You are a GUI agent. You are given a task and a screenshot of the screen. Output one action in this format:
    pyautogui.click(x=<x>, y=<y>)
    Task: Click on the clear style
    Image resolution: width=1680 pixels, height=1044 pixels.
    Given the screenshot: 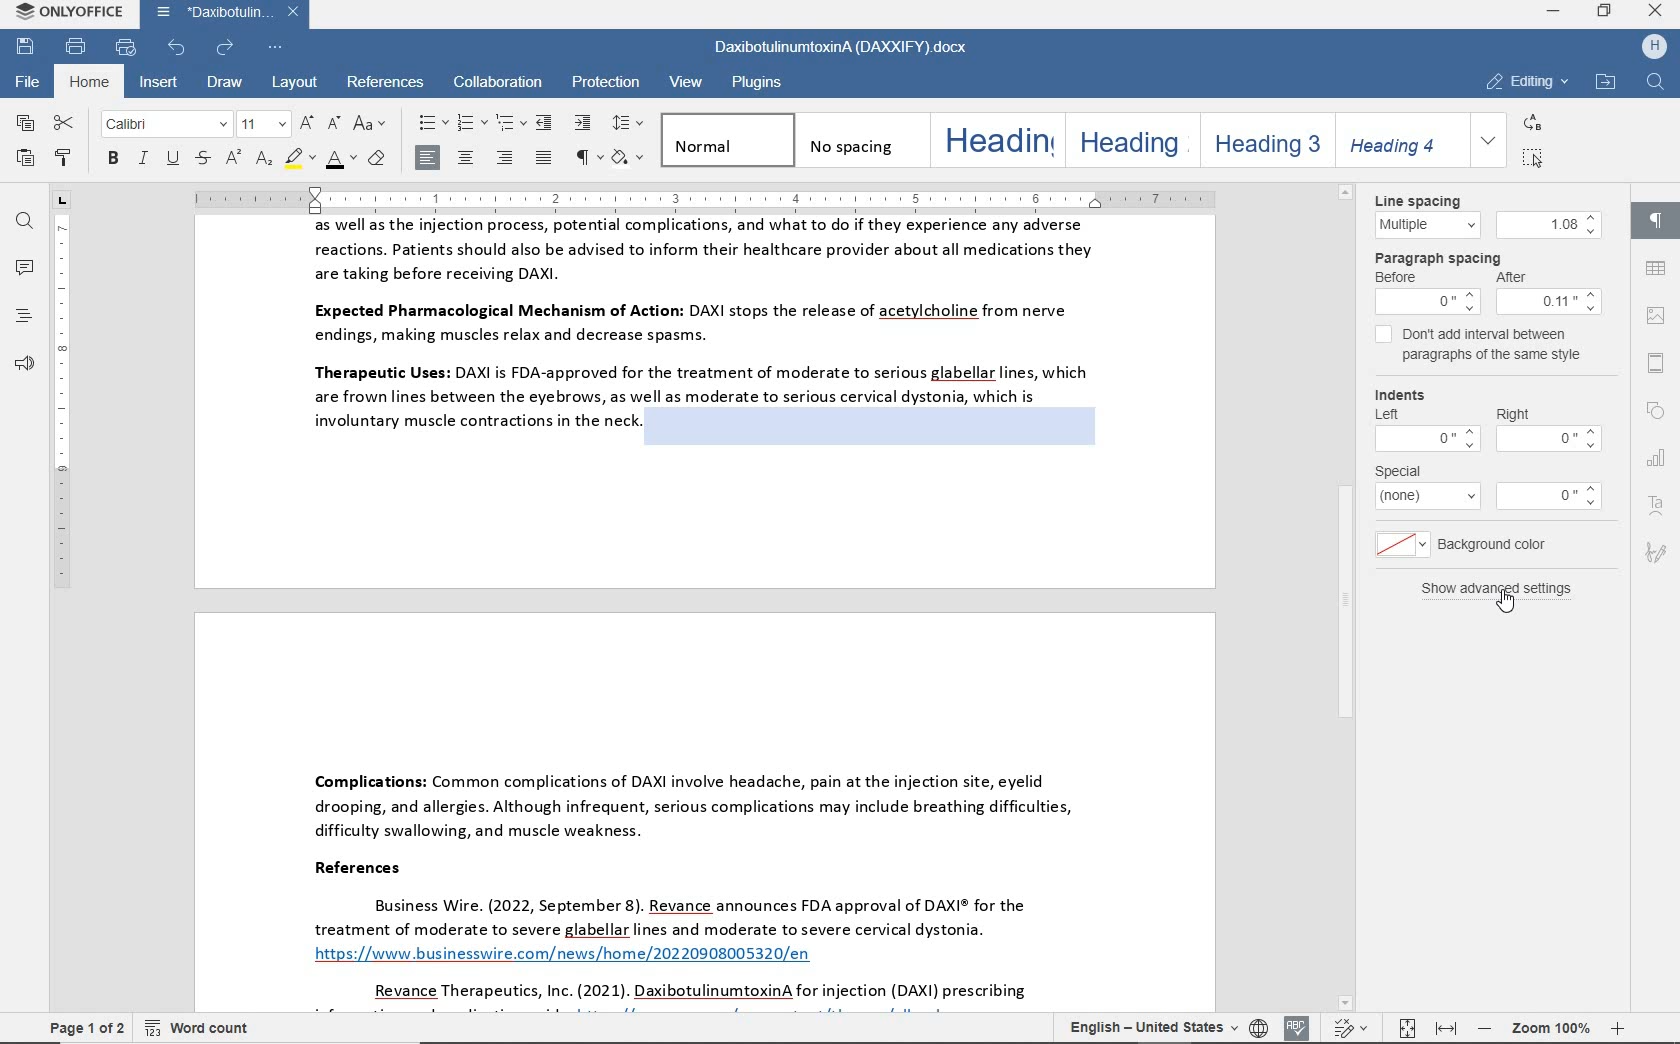 What is the action you would take?
    pyautogui.click(x=377, y=161)
    